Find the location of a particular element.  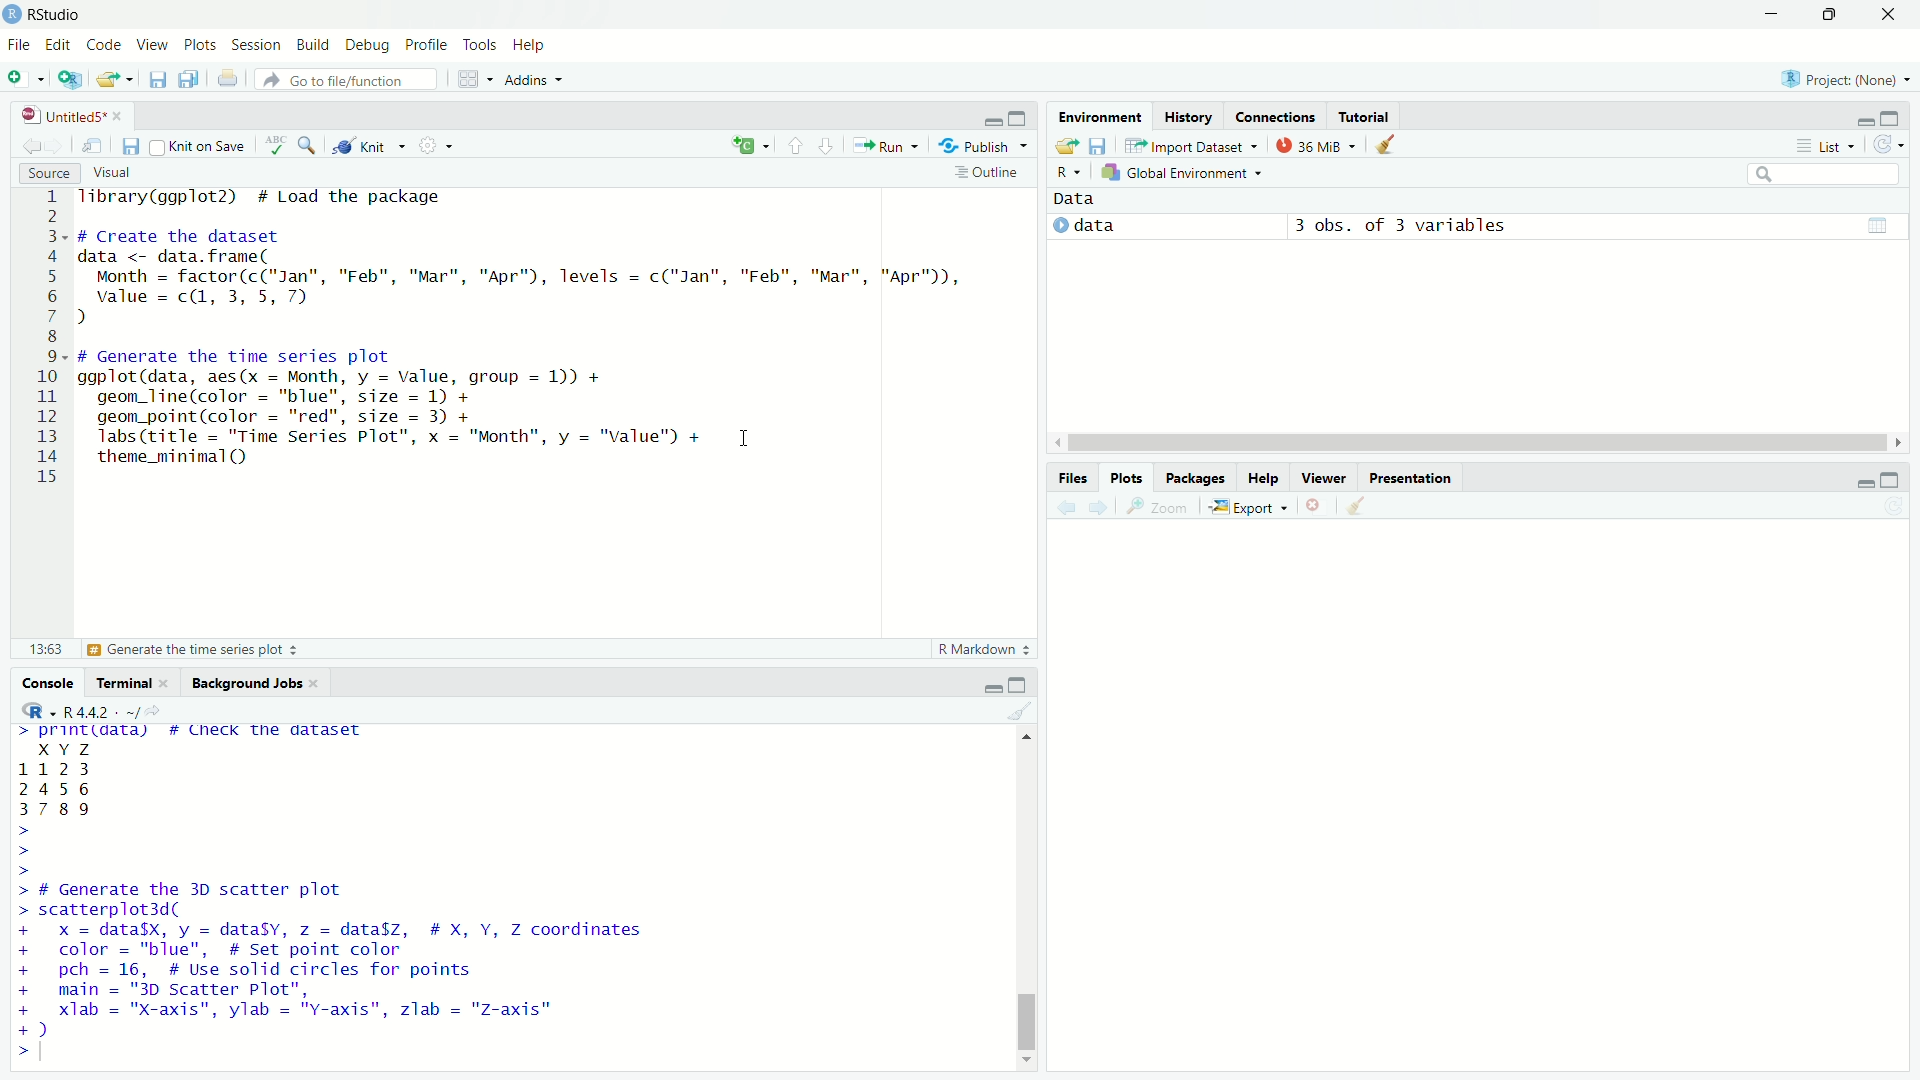

R markdown is located at coordinates (987, 650).